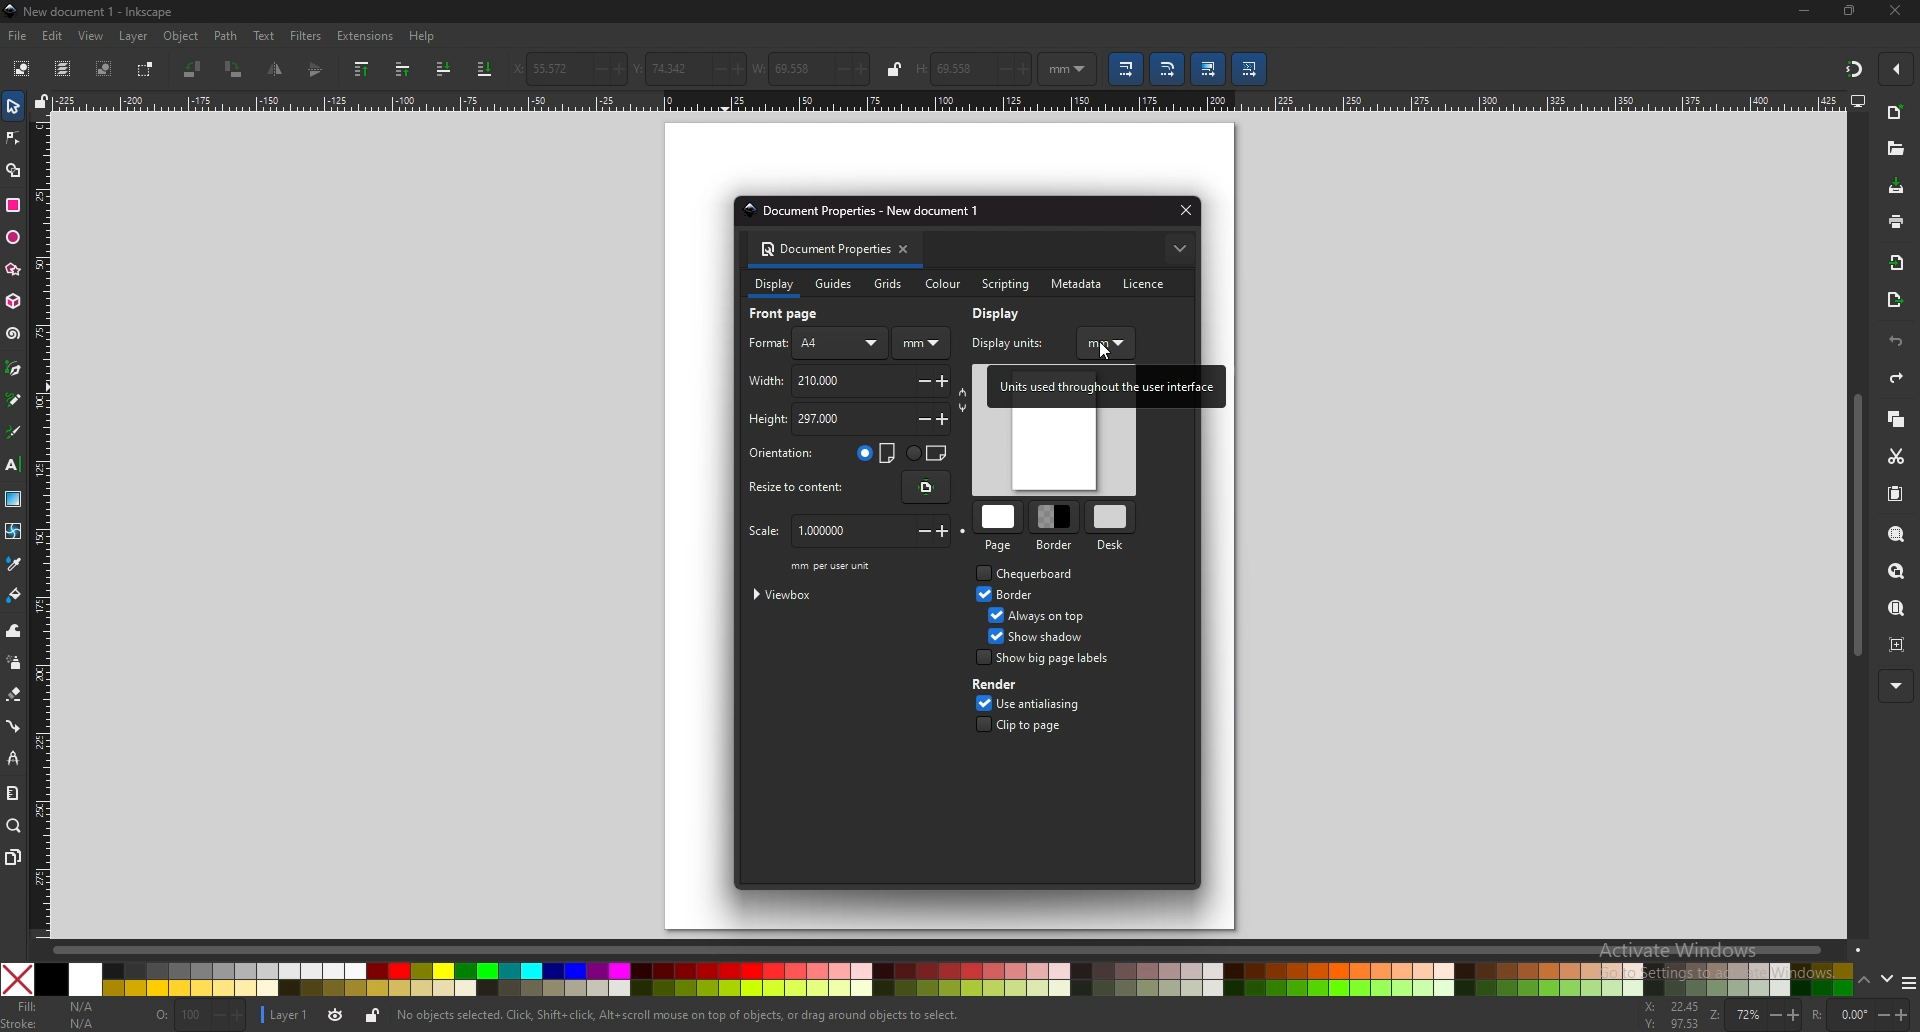 Image resolution: width=1920 pixels, height=1032 pixels. Describe the element at coordinates (1109, 527) in the screenshot. I see `desk` at that location.